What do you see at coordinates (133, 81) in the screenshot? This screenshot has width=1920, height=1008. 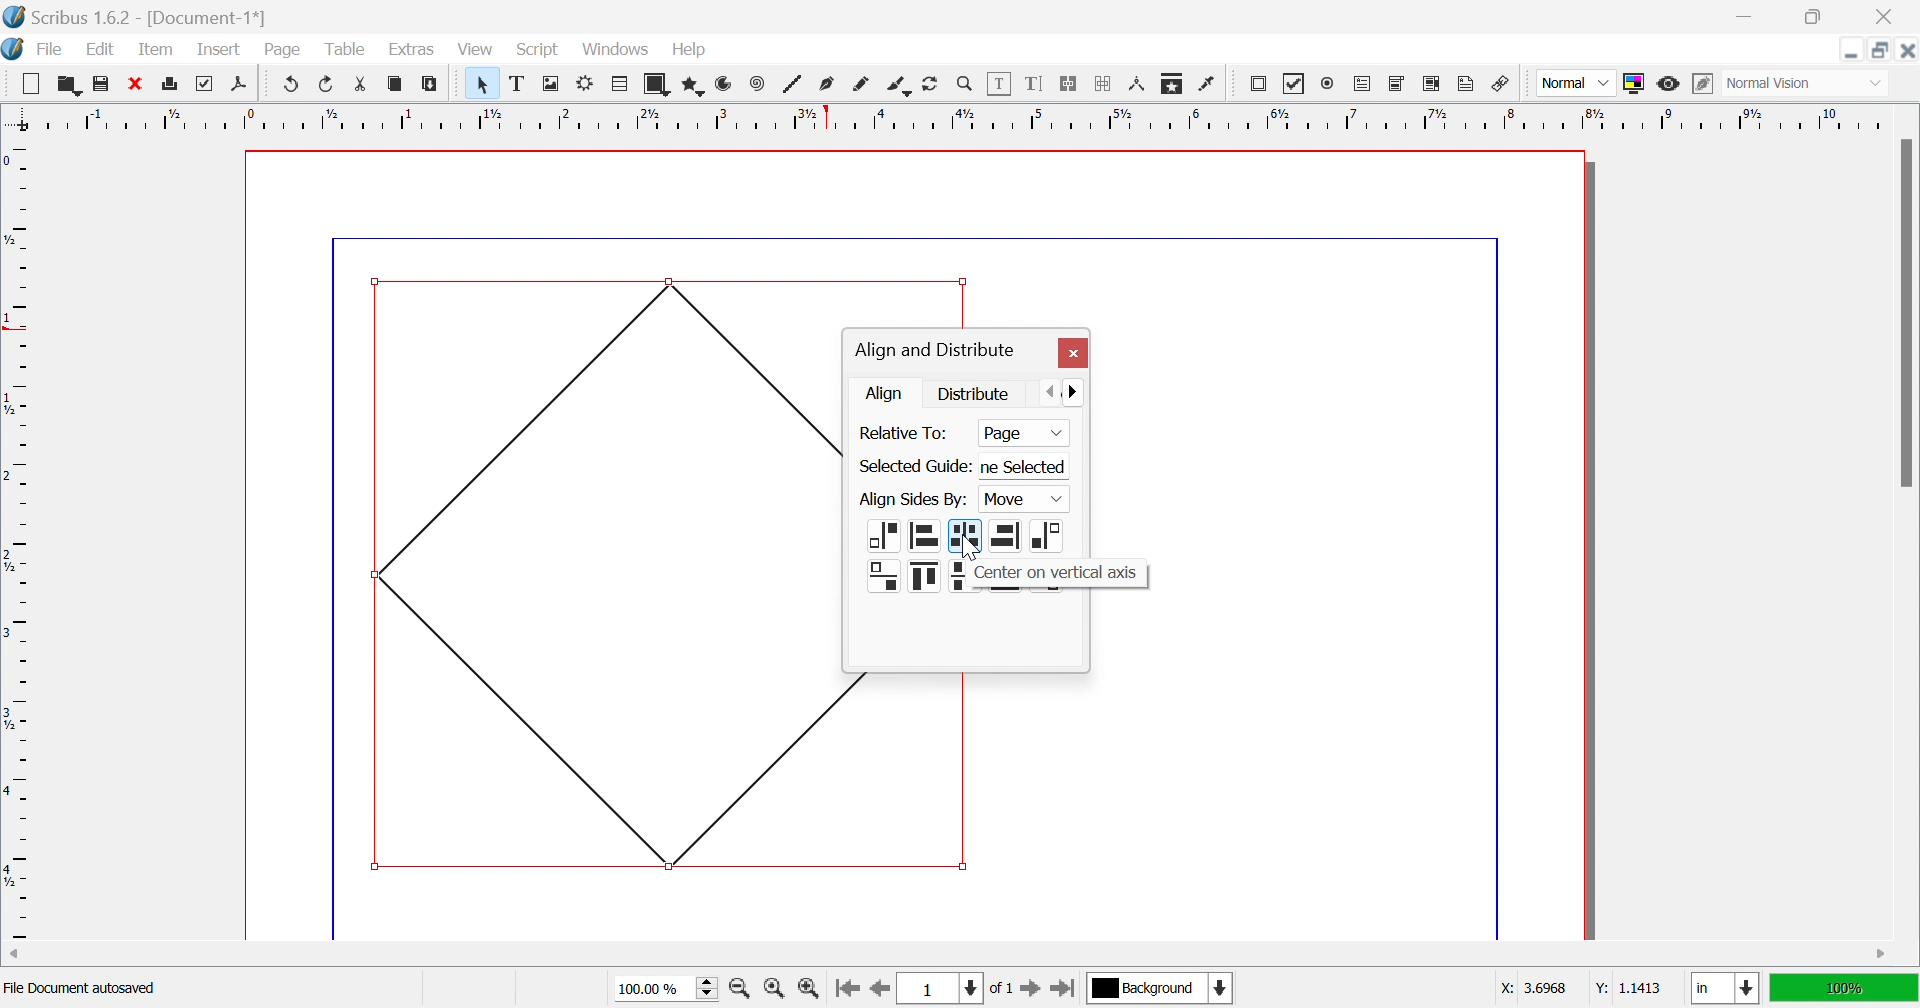 I see `Close` at bounding box center [133, 81].